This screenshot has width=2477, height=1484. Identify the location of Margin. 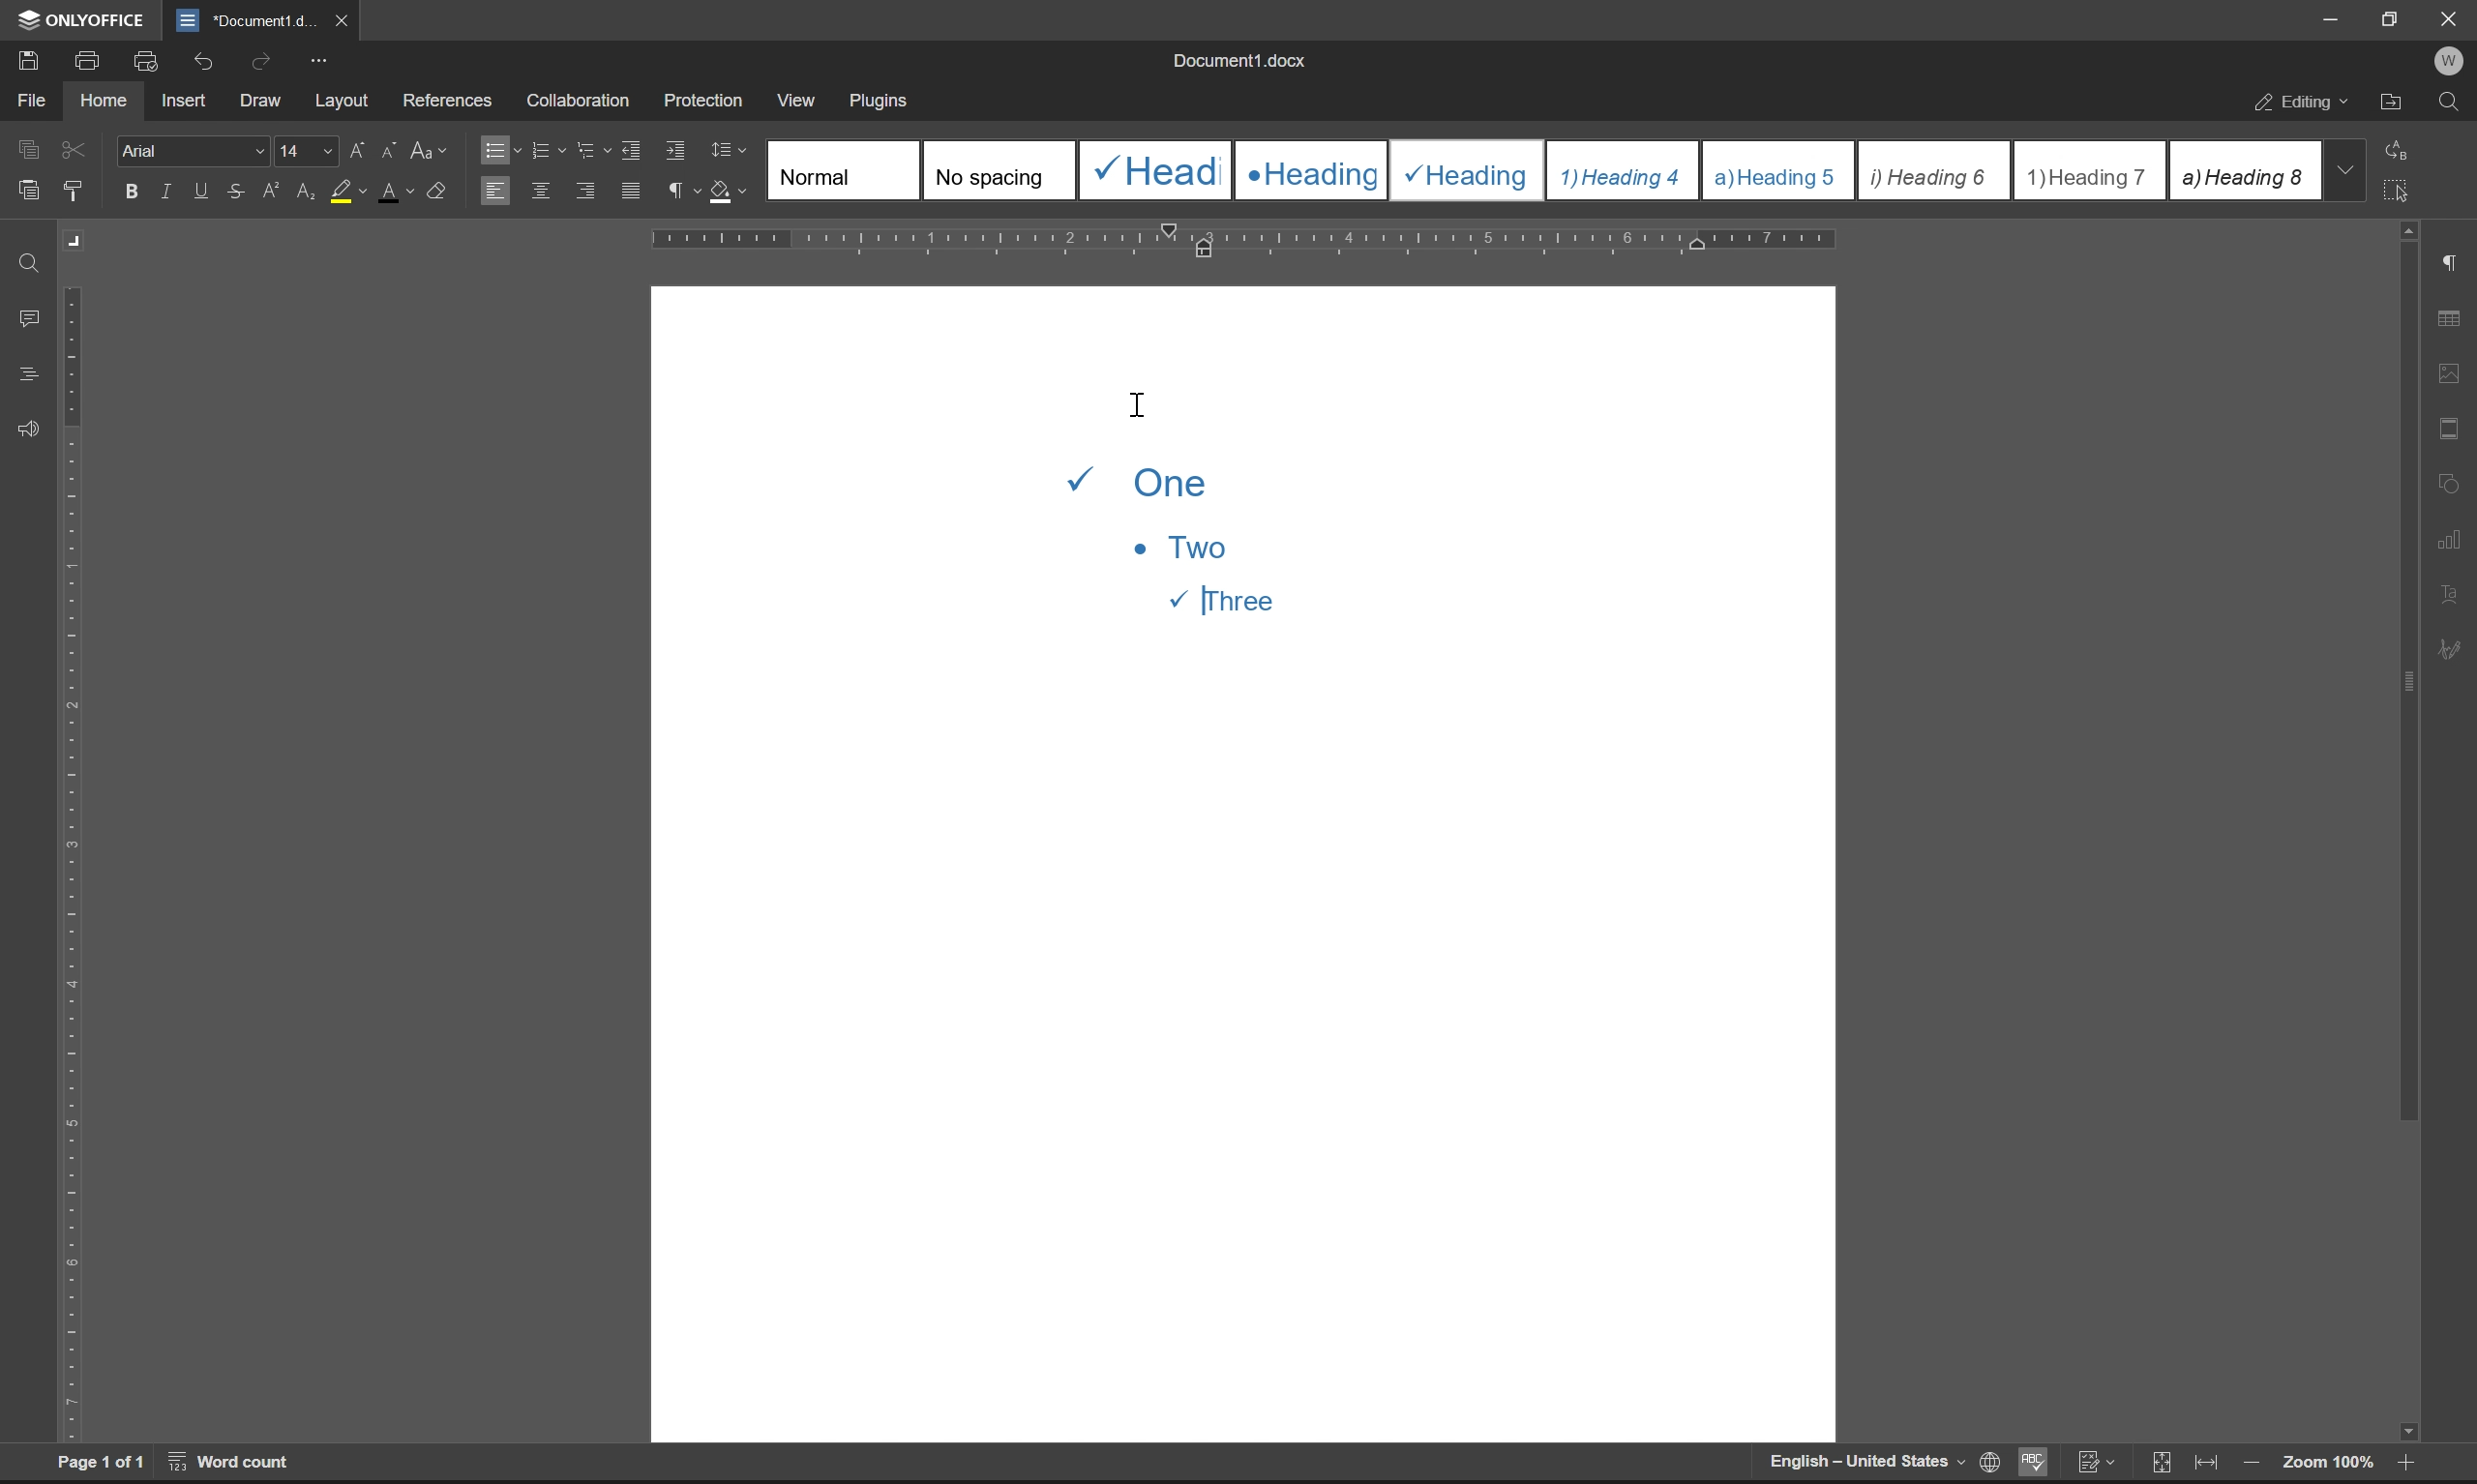
(77, 241).